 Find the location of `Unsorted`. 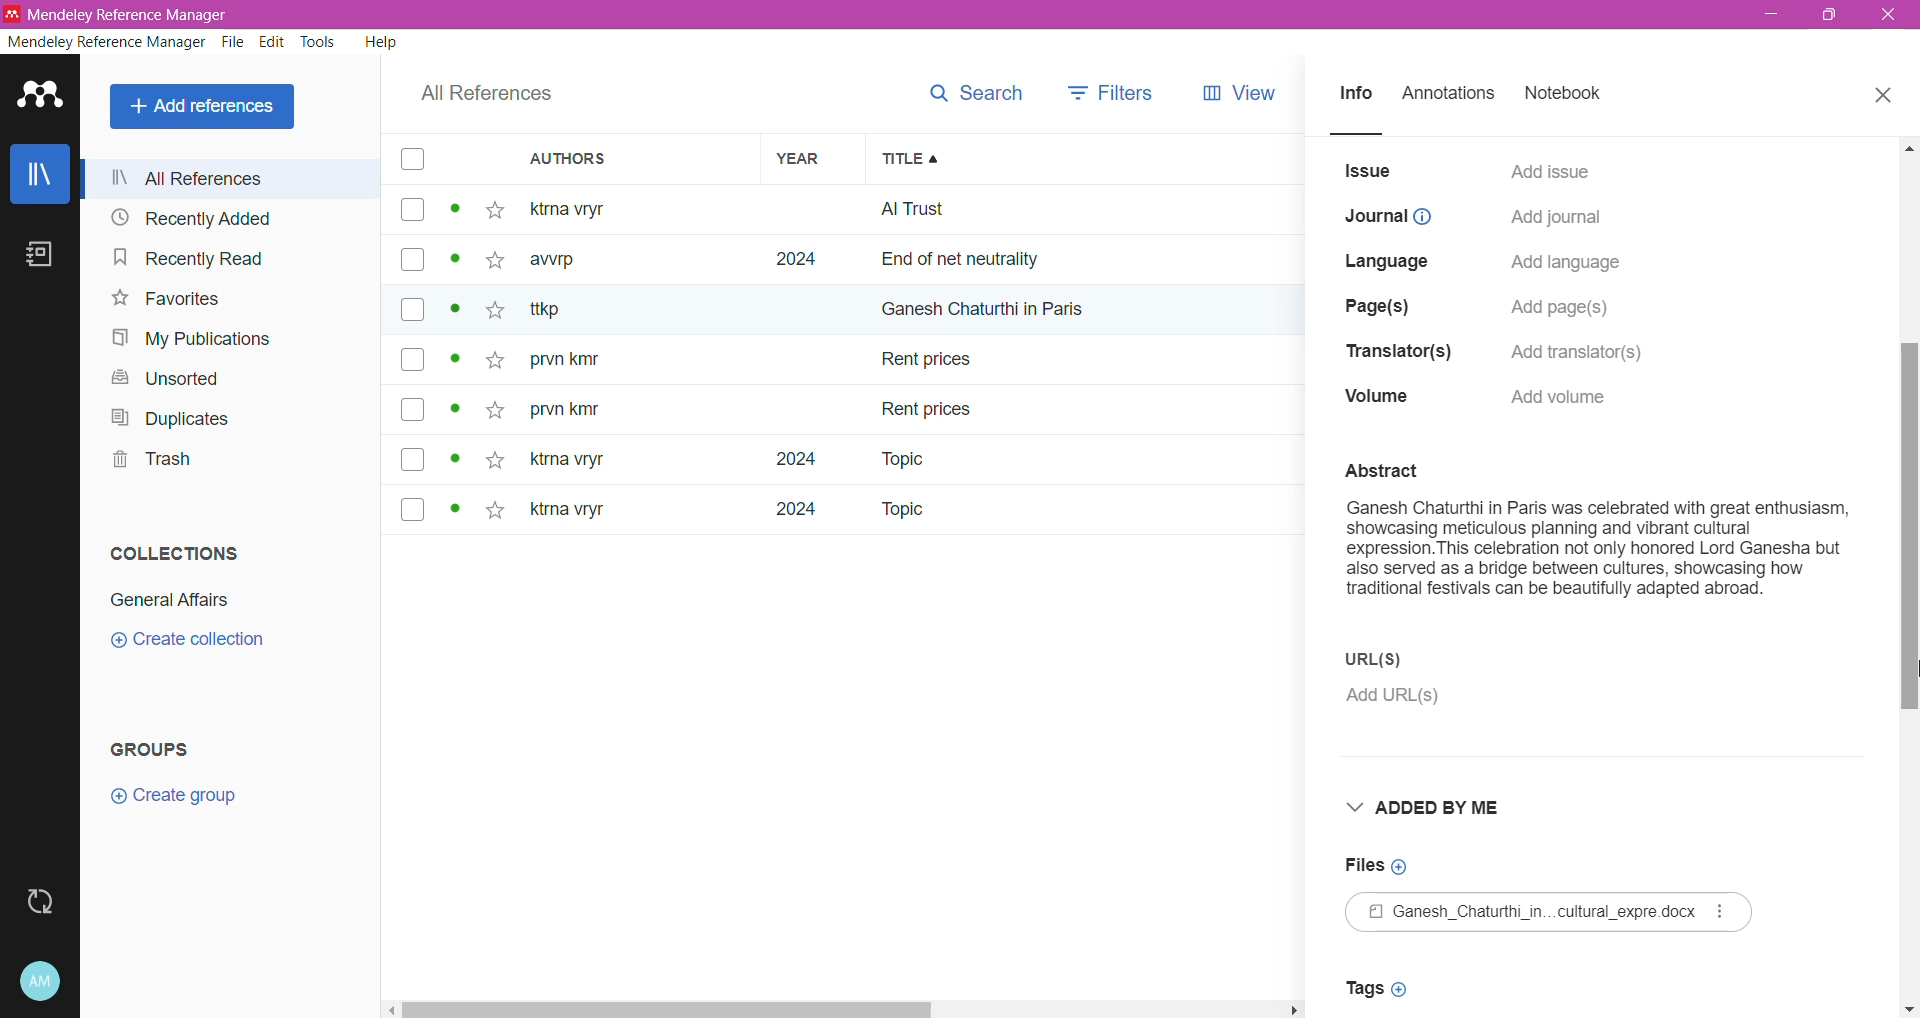

Unsorted is located at coordinates (160, 377).